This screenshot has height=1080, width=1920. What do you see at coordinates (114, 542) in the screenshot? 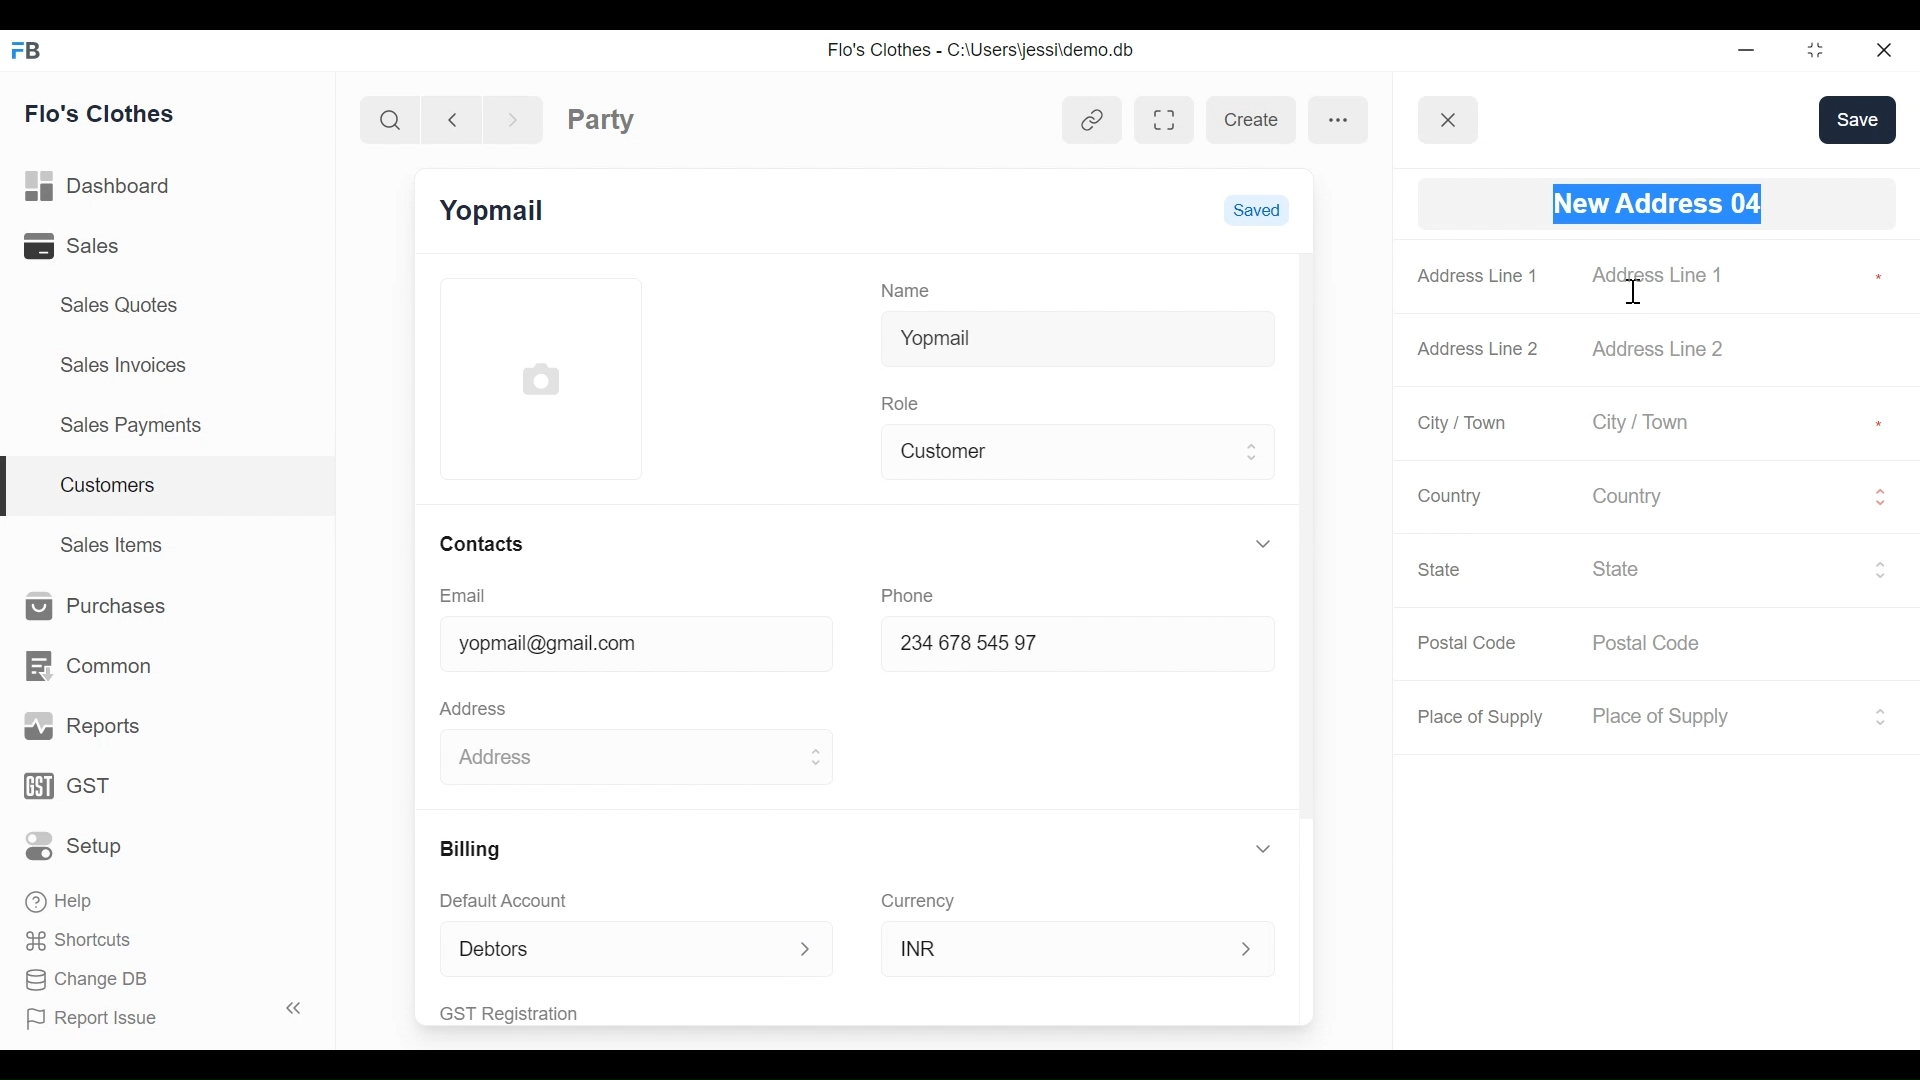
I see `Sales Items` at bounding box center [114, 542].